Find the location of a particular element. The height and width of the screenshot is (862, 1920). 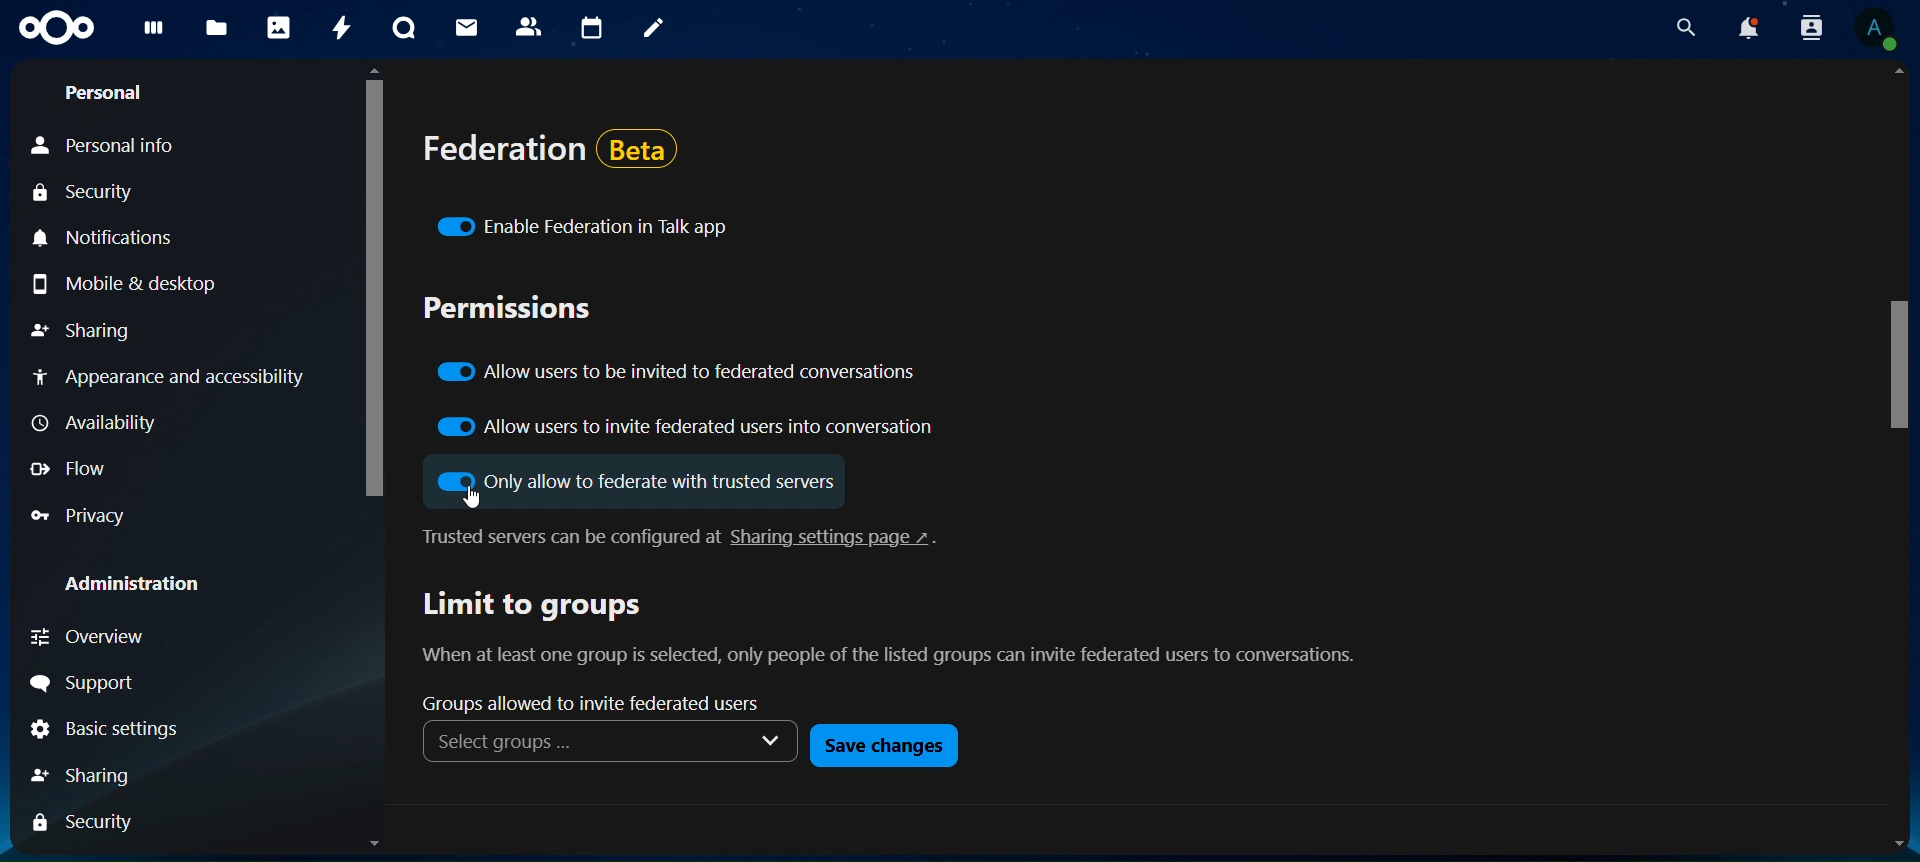

mail is located at coordinates (467, 27).